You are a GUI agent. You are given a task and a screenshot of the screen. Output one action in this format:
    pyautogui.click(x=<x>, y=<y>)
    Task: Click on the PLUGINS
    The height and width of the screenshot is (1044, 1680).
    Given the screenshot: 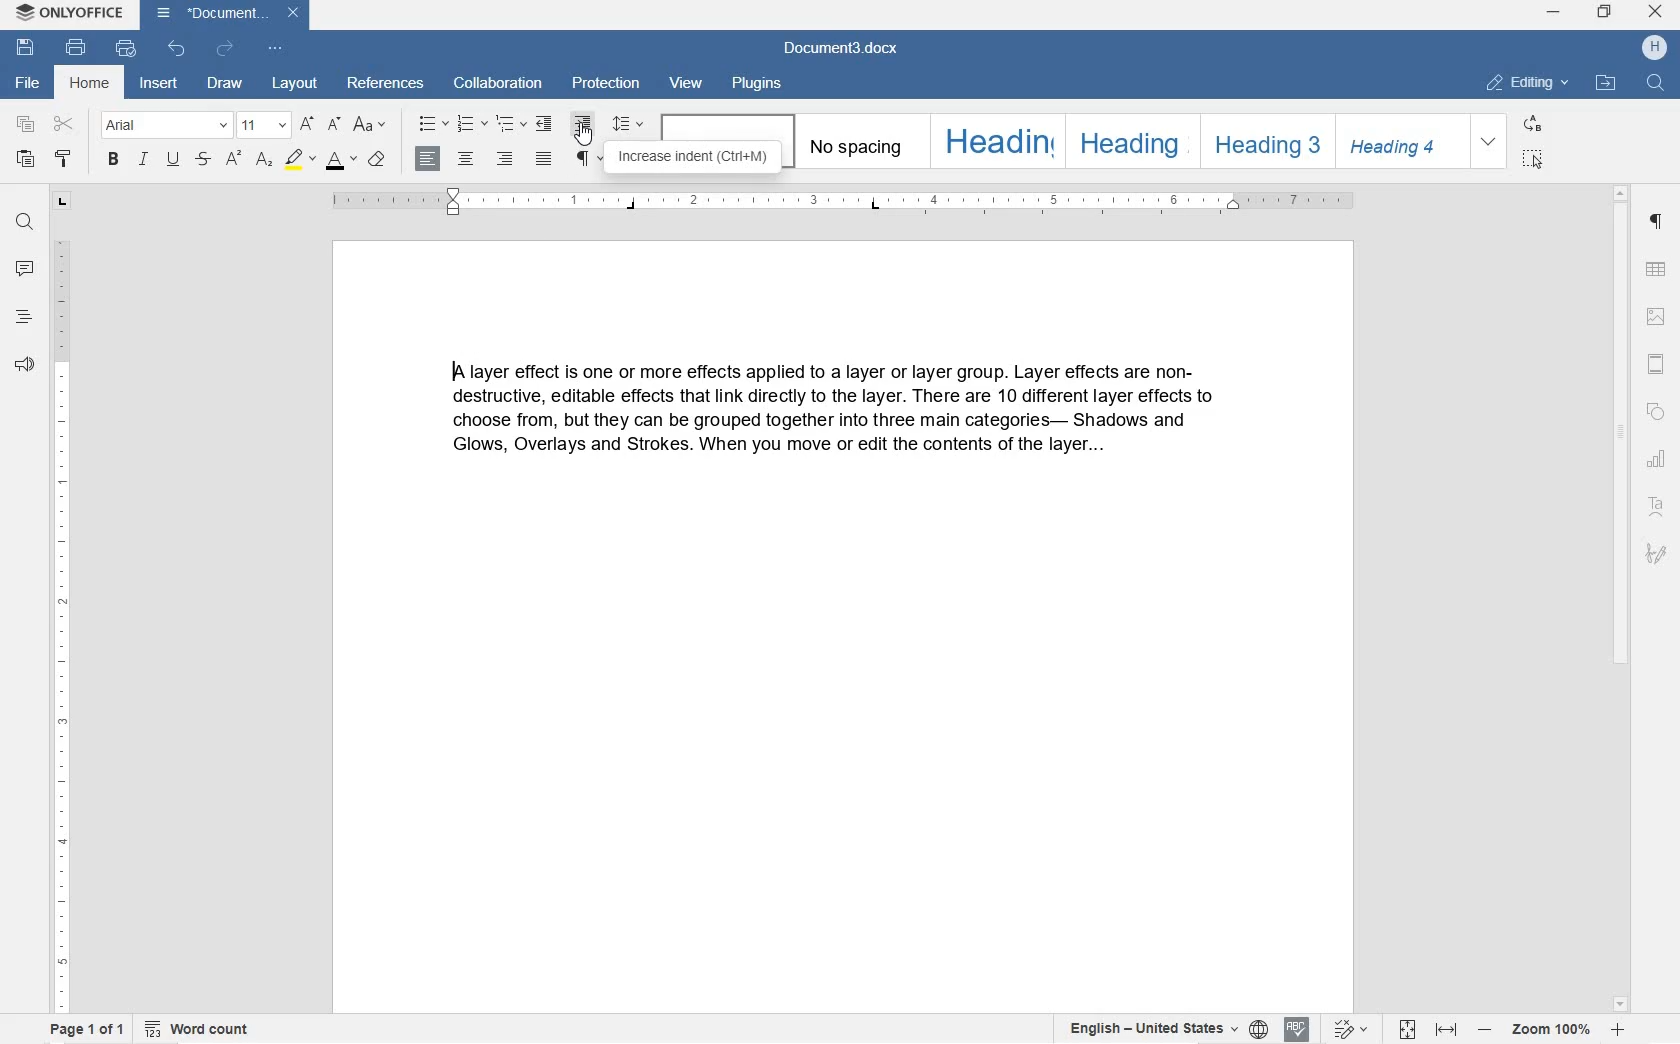 What is the action you would take?
    pyautogui.click(x=761, y=83)
    